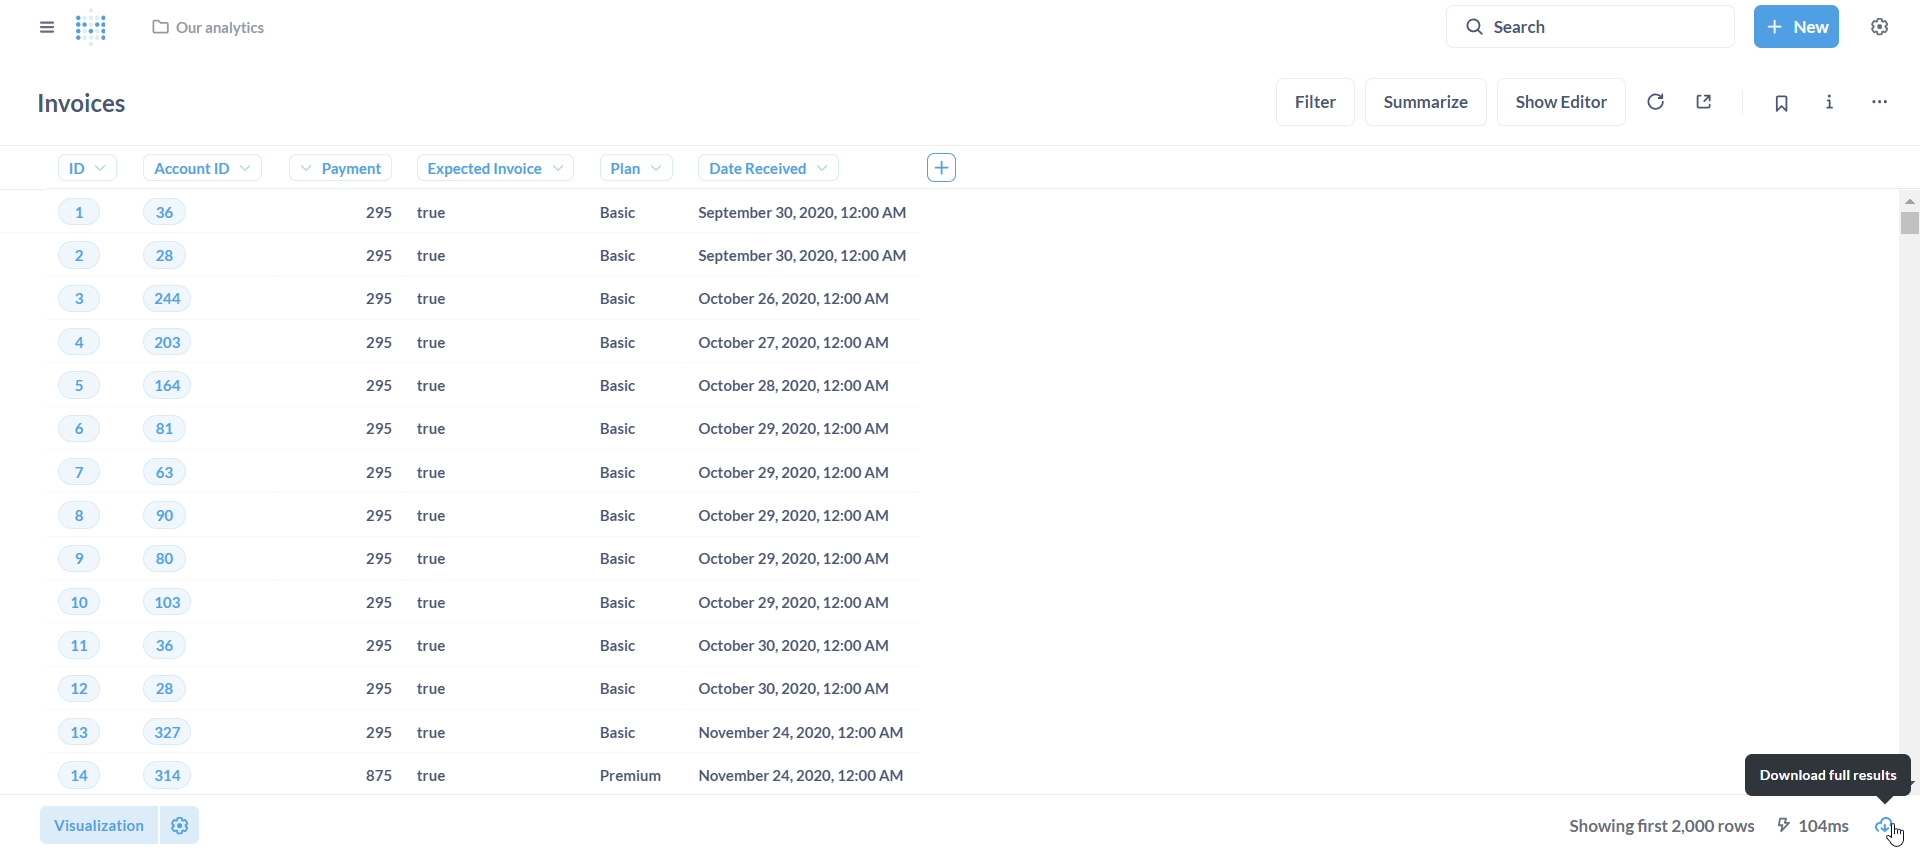 This screenshot has width=1920, height=854. Describe the element at coordinates (1910, 493) in the screenshot. I see `vertical scroll bar` at that location.